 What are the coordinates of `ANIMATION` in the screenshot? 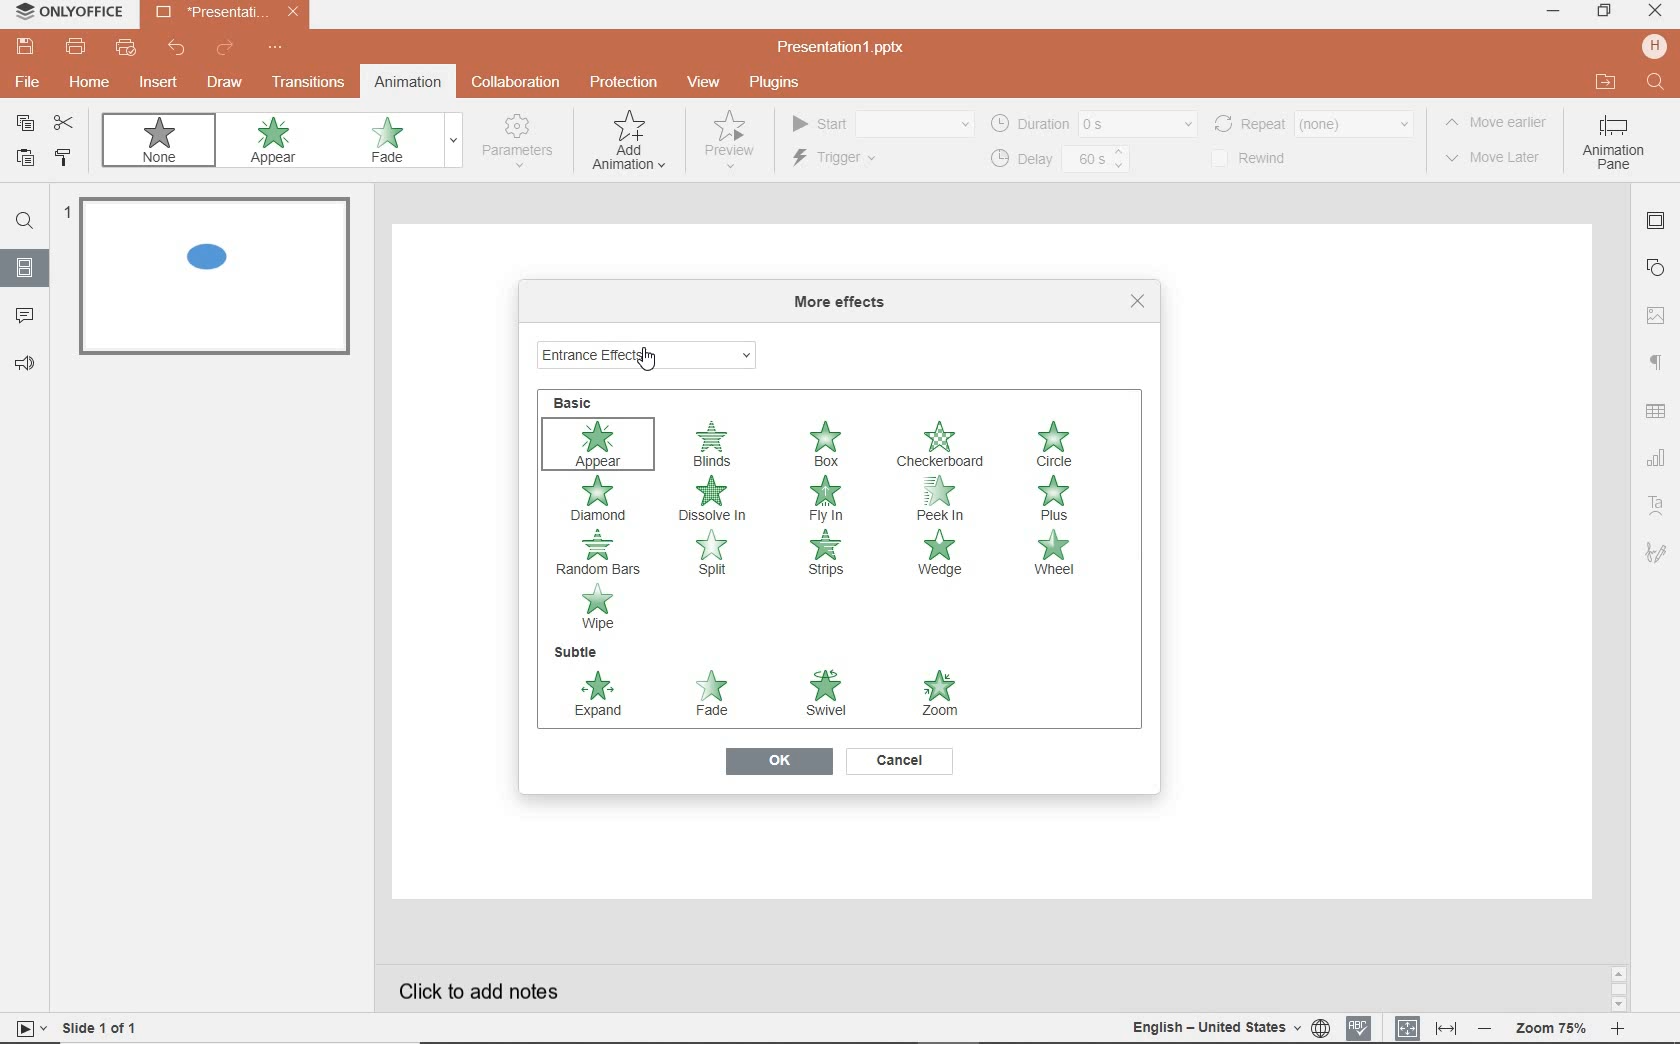 It's located at (629, 145).